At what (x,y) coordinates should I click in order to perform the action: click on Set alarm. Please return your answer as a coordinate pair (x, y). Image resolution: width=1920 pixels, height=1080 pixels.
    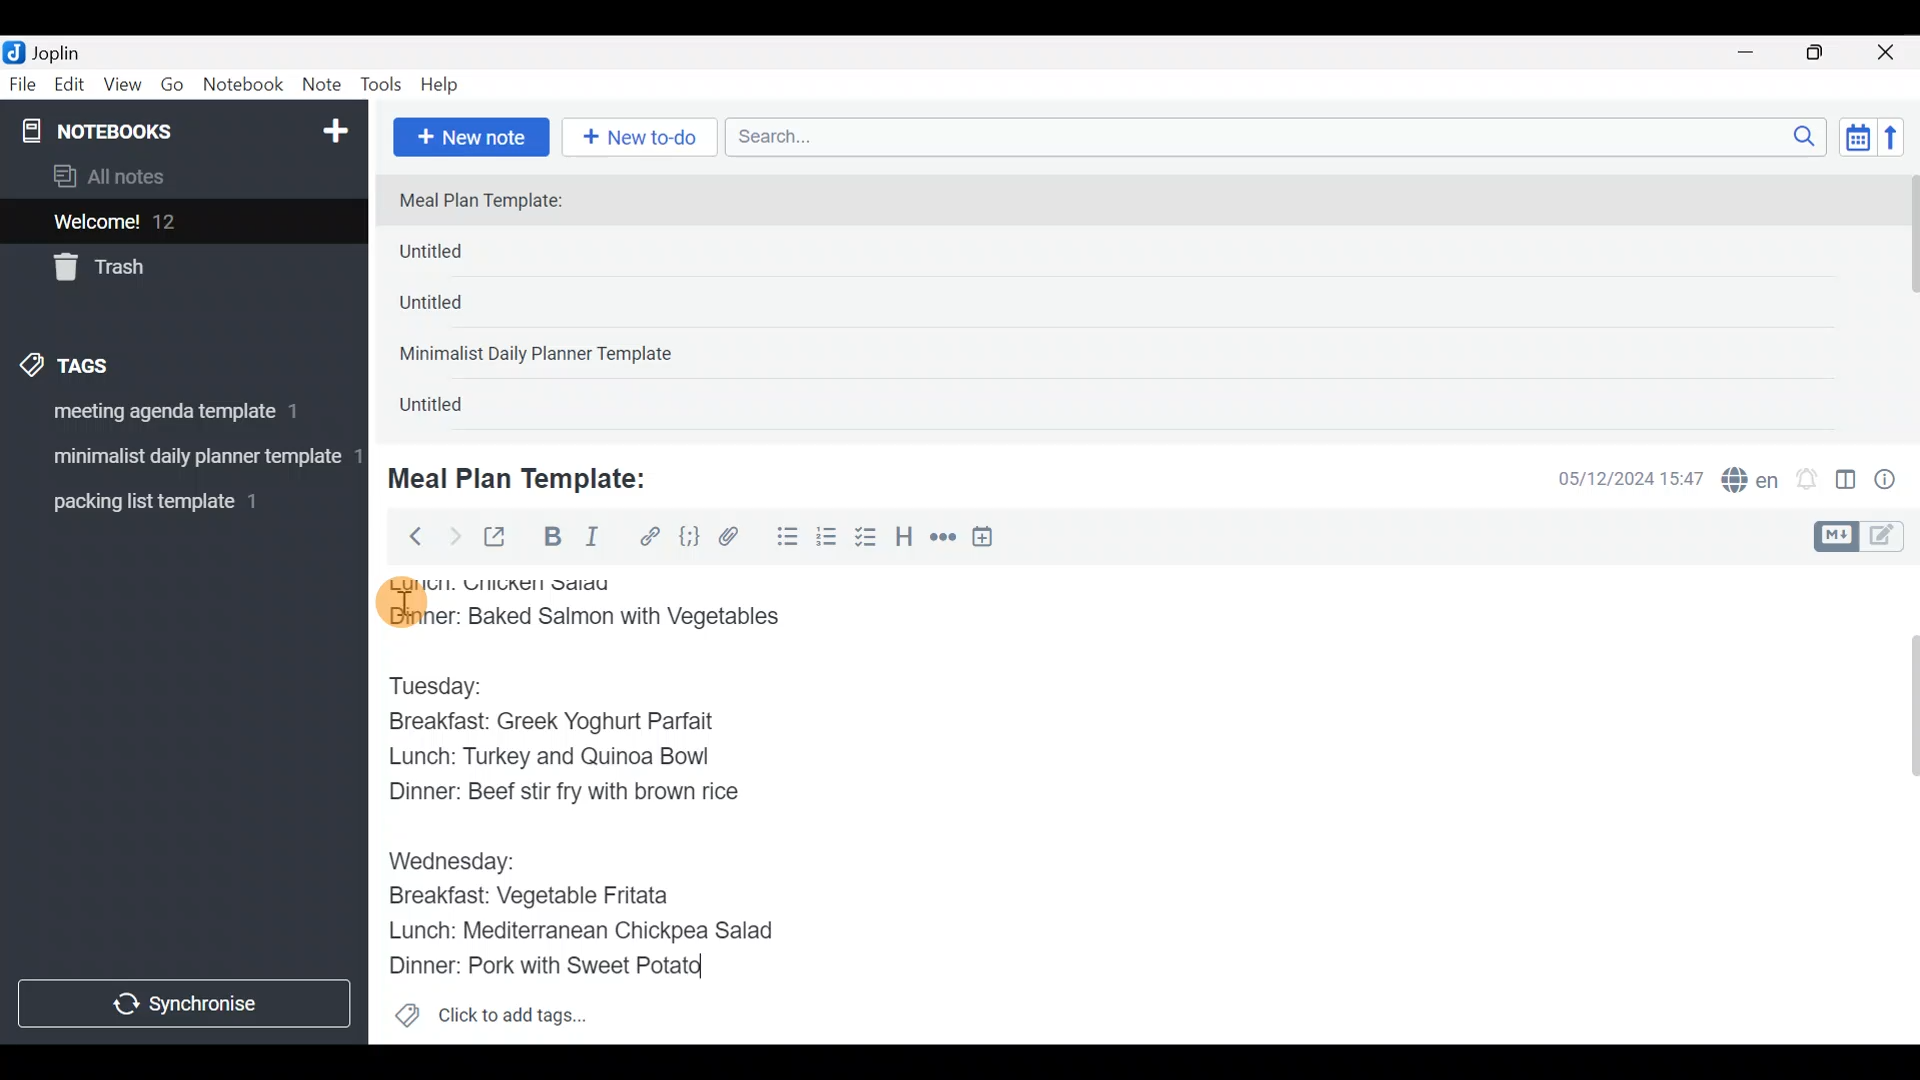
    Looking at the image, I should click on (1808, 481).